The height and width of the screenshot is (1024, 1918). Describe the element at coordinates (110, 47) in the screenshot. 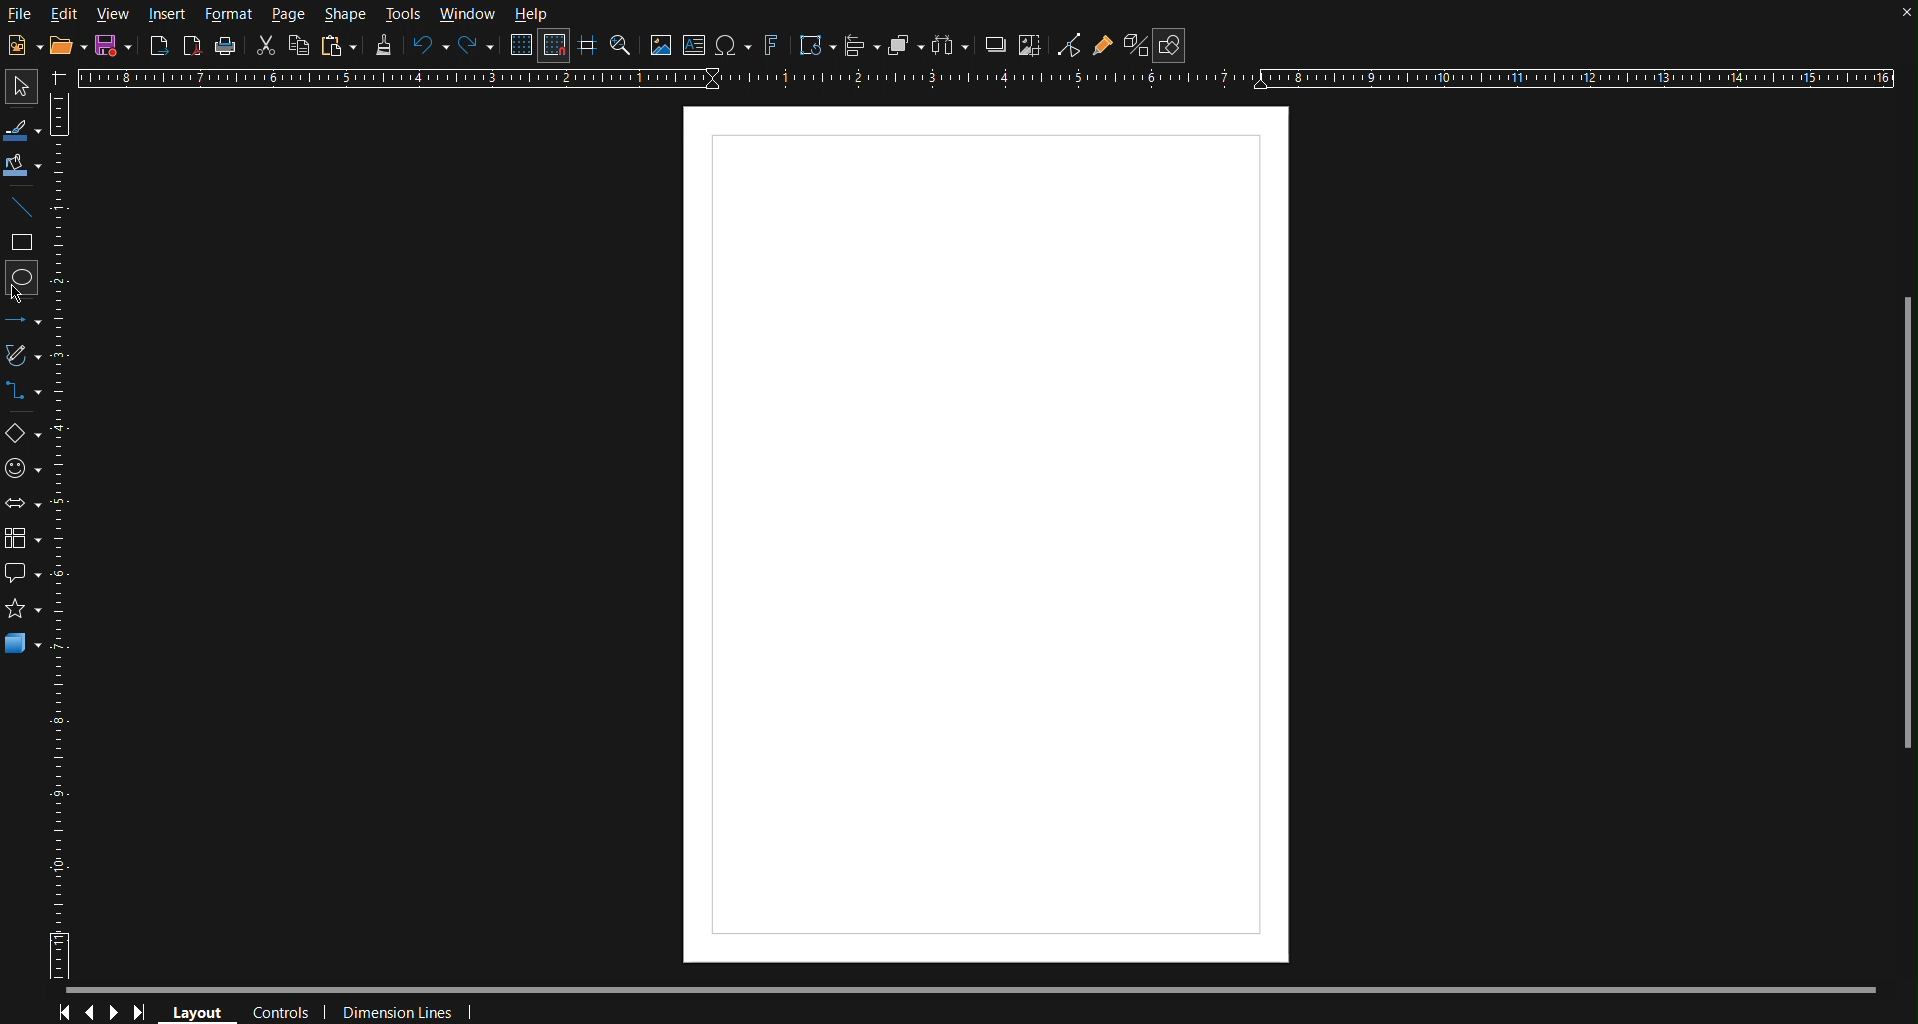

I see `New` at that location.